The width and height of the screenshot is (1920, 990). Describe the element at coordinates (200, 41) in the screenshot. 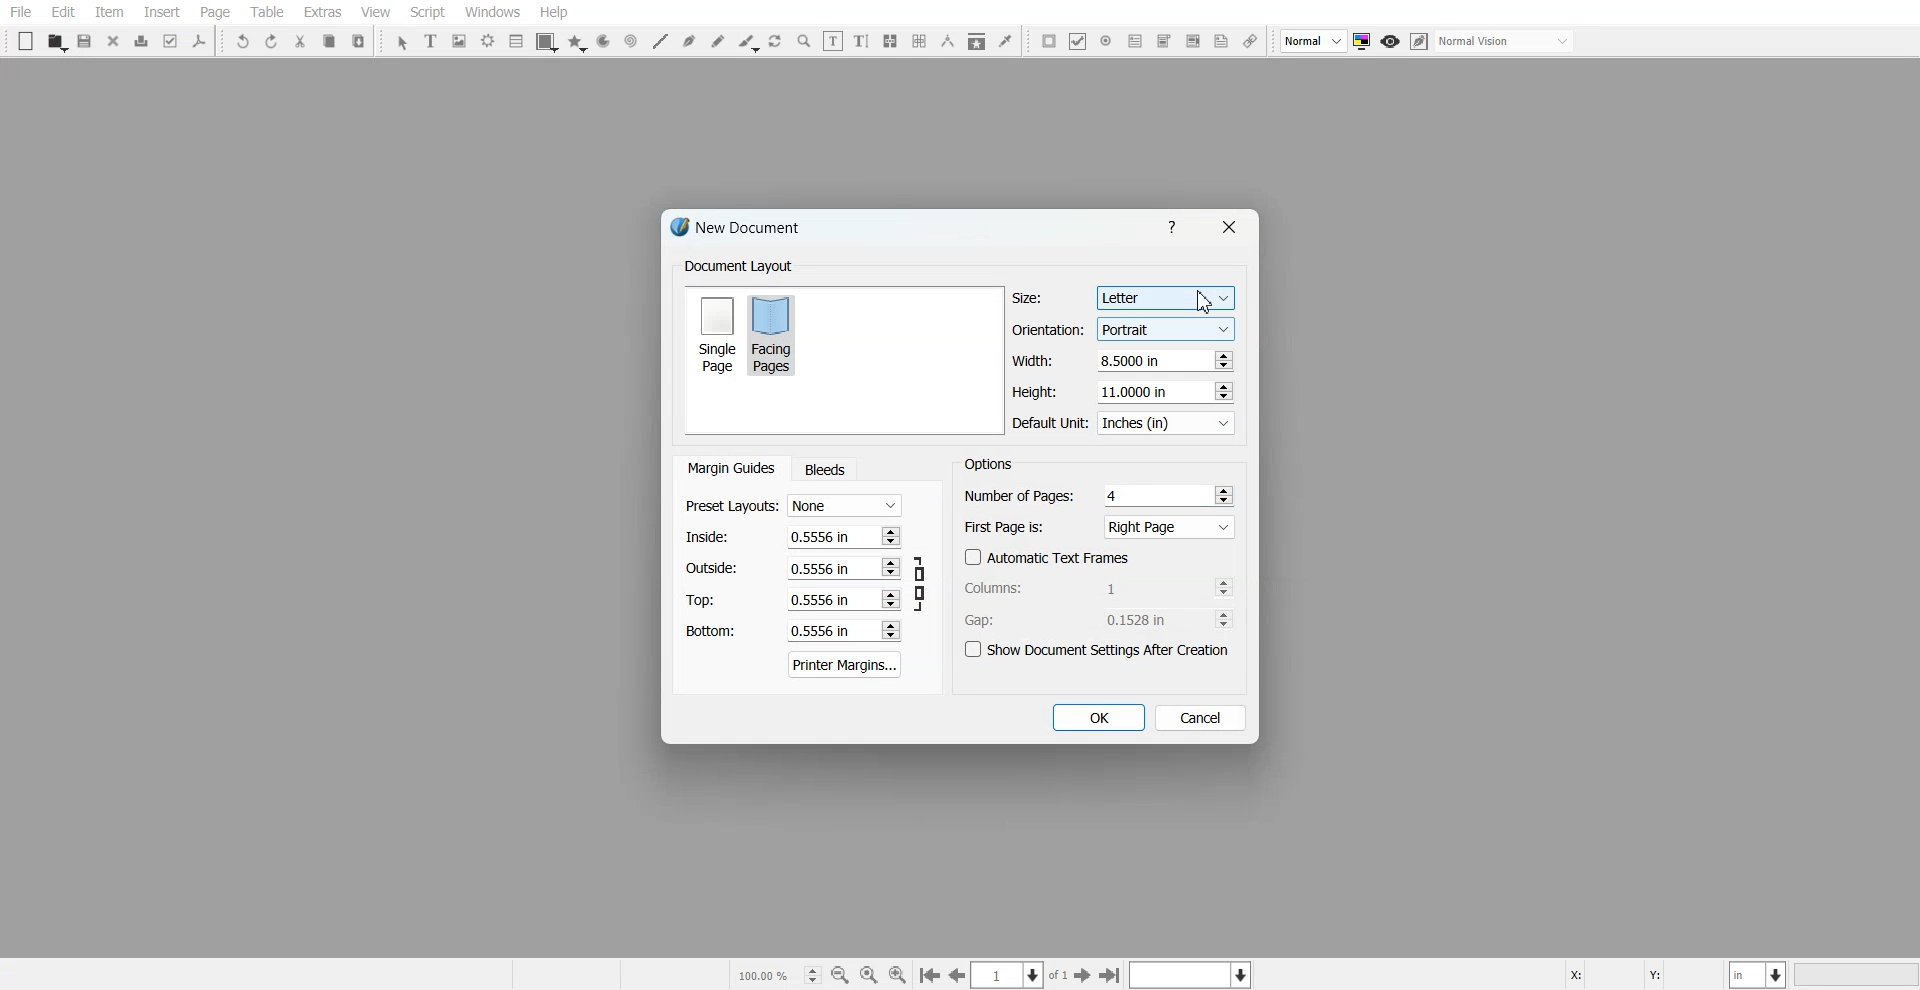

I see `Save as PDF` at that location.